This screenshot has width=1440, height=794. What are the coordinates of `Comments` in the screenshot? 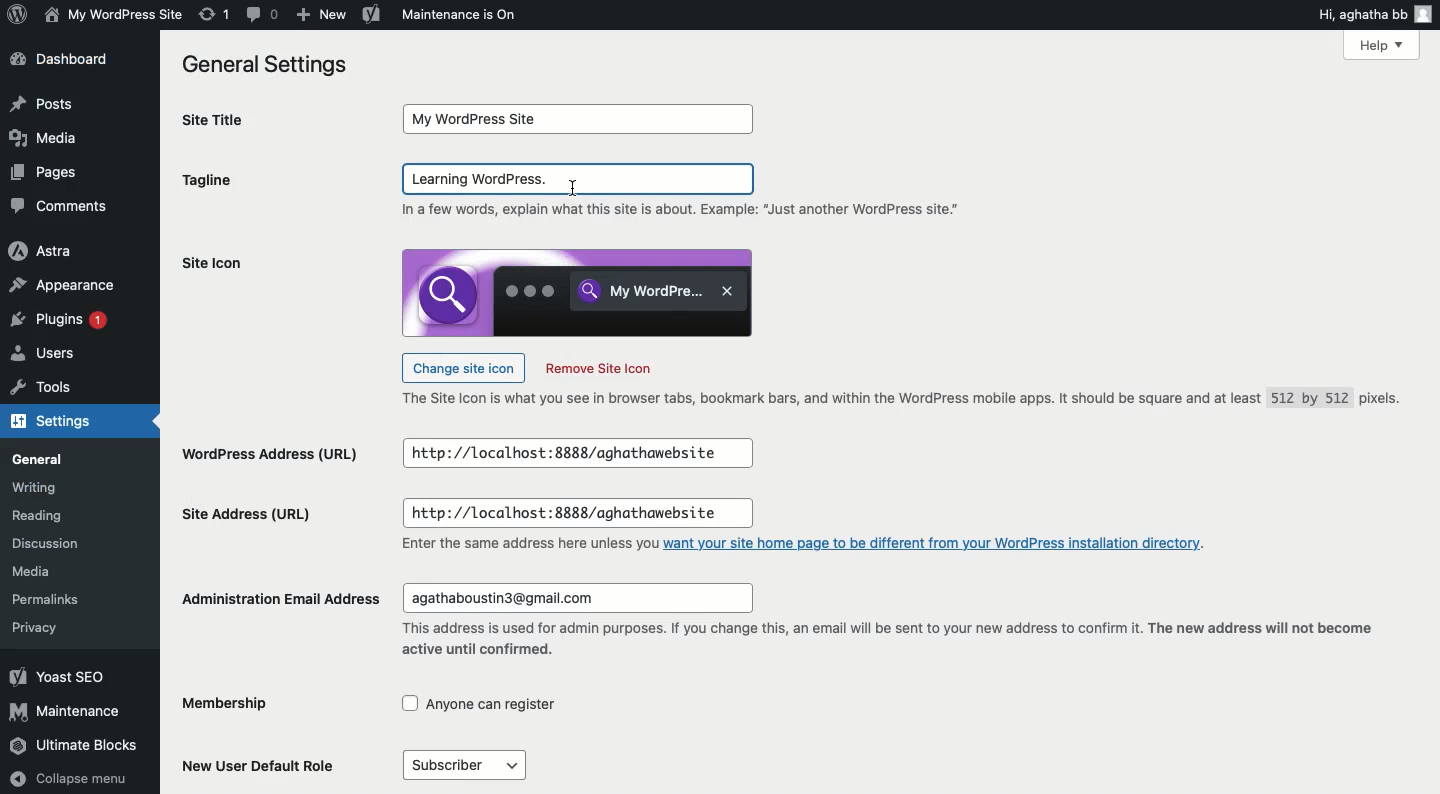 It's located at (60, 206).